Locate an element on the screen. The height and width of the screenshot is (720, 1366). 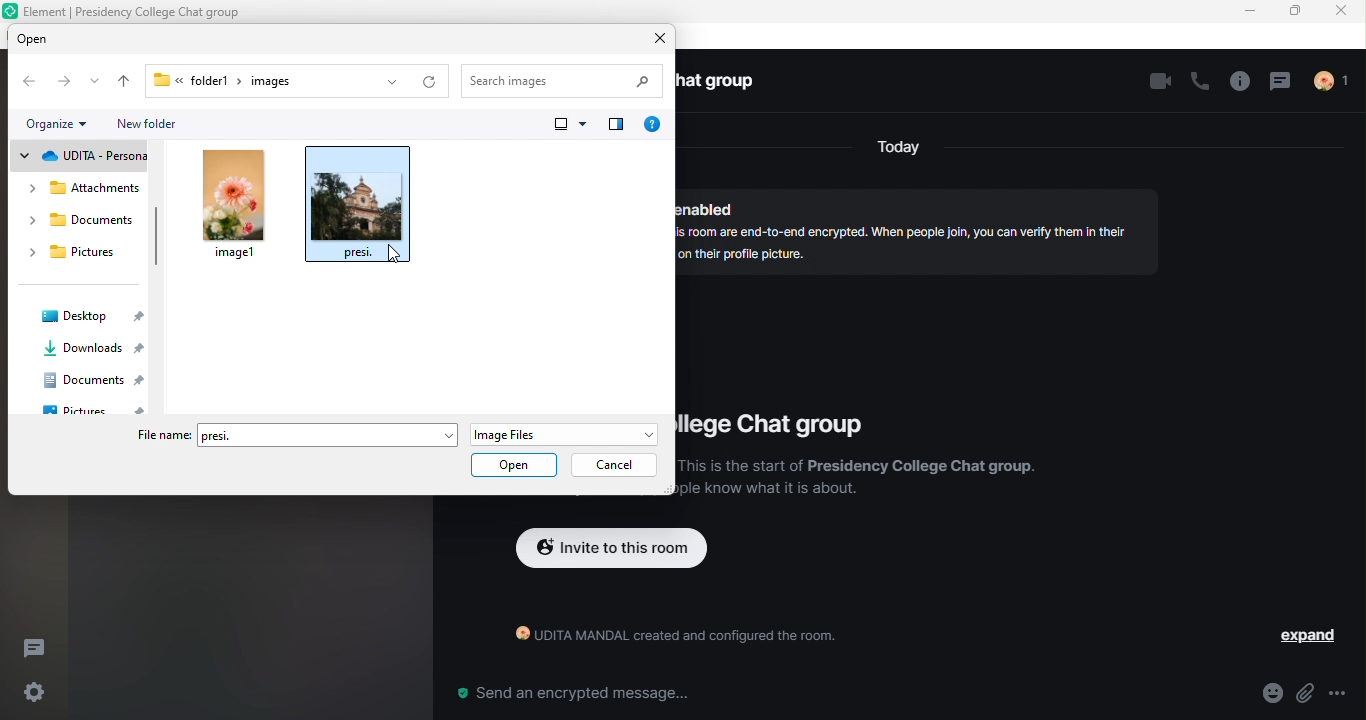
presi is located at coordinates (361, 208).